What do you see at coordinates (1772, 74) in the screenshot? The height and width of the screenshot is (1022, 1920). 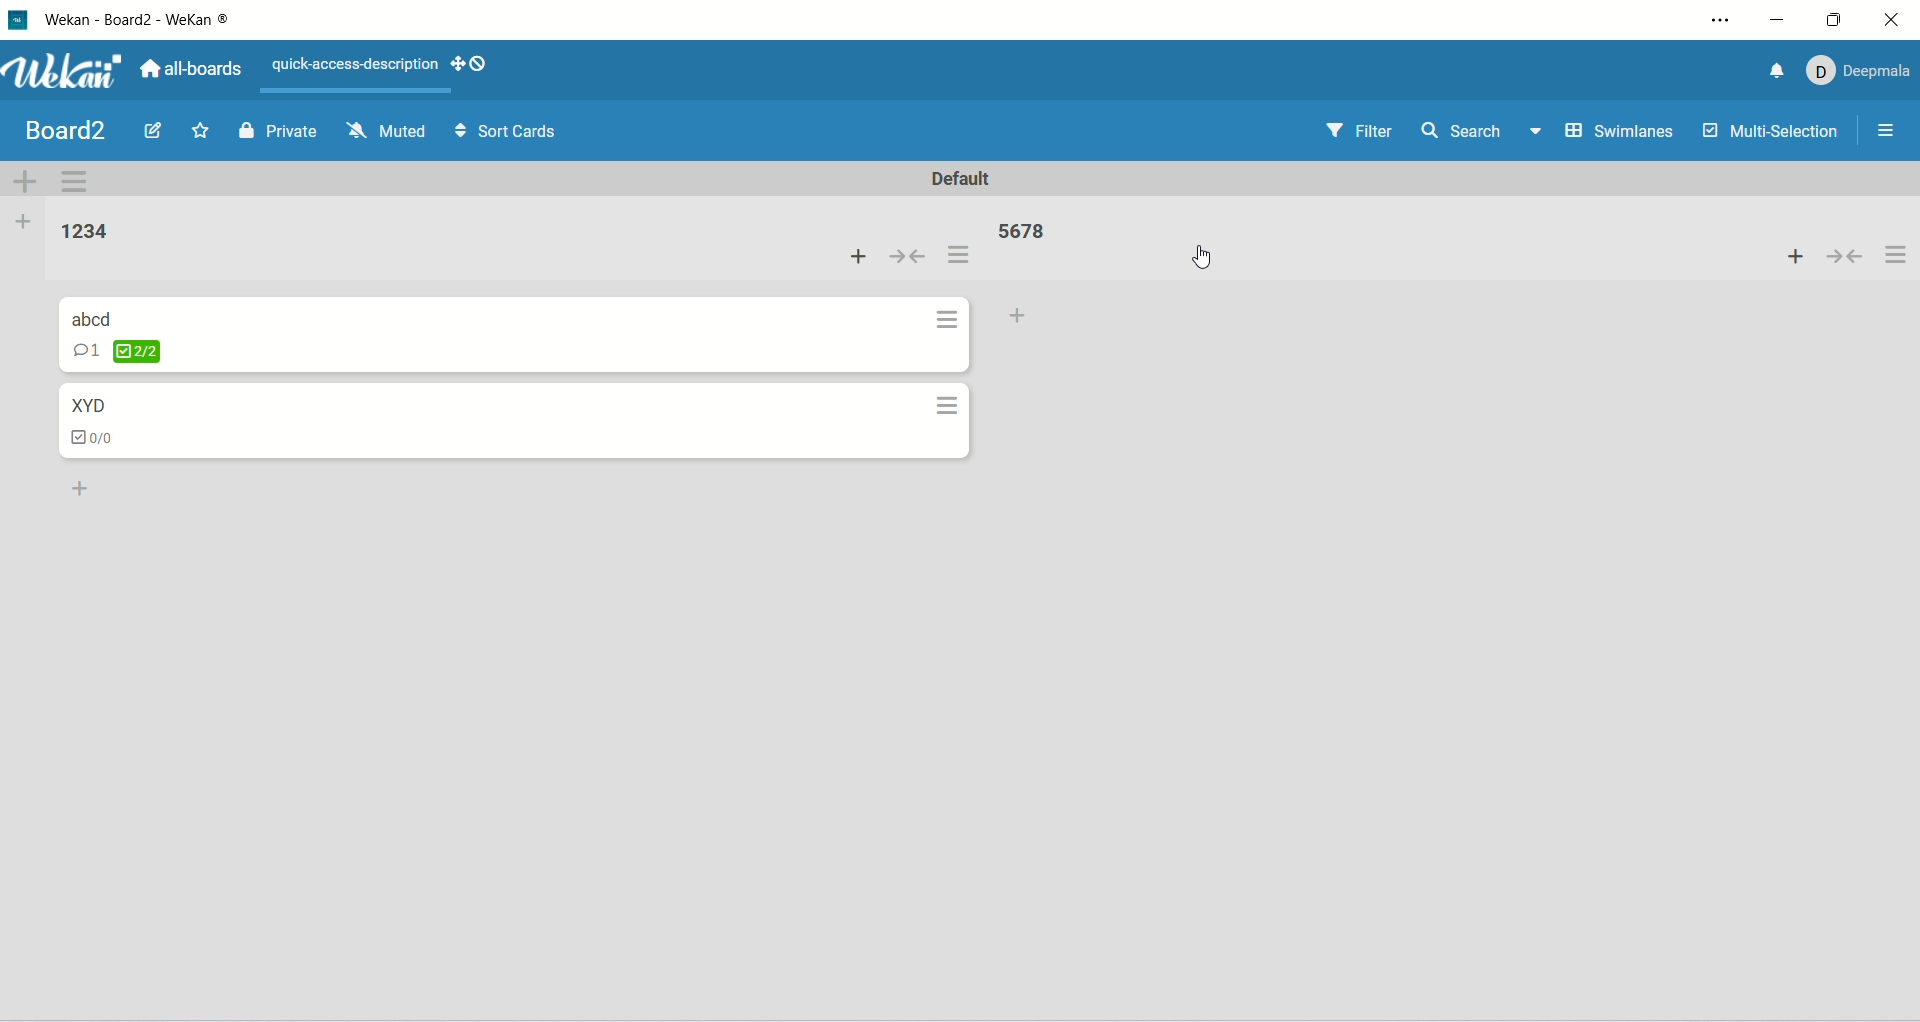 I see `notification` at bounding box center [1772, 74].